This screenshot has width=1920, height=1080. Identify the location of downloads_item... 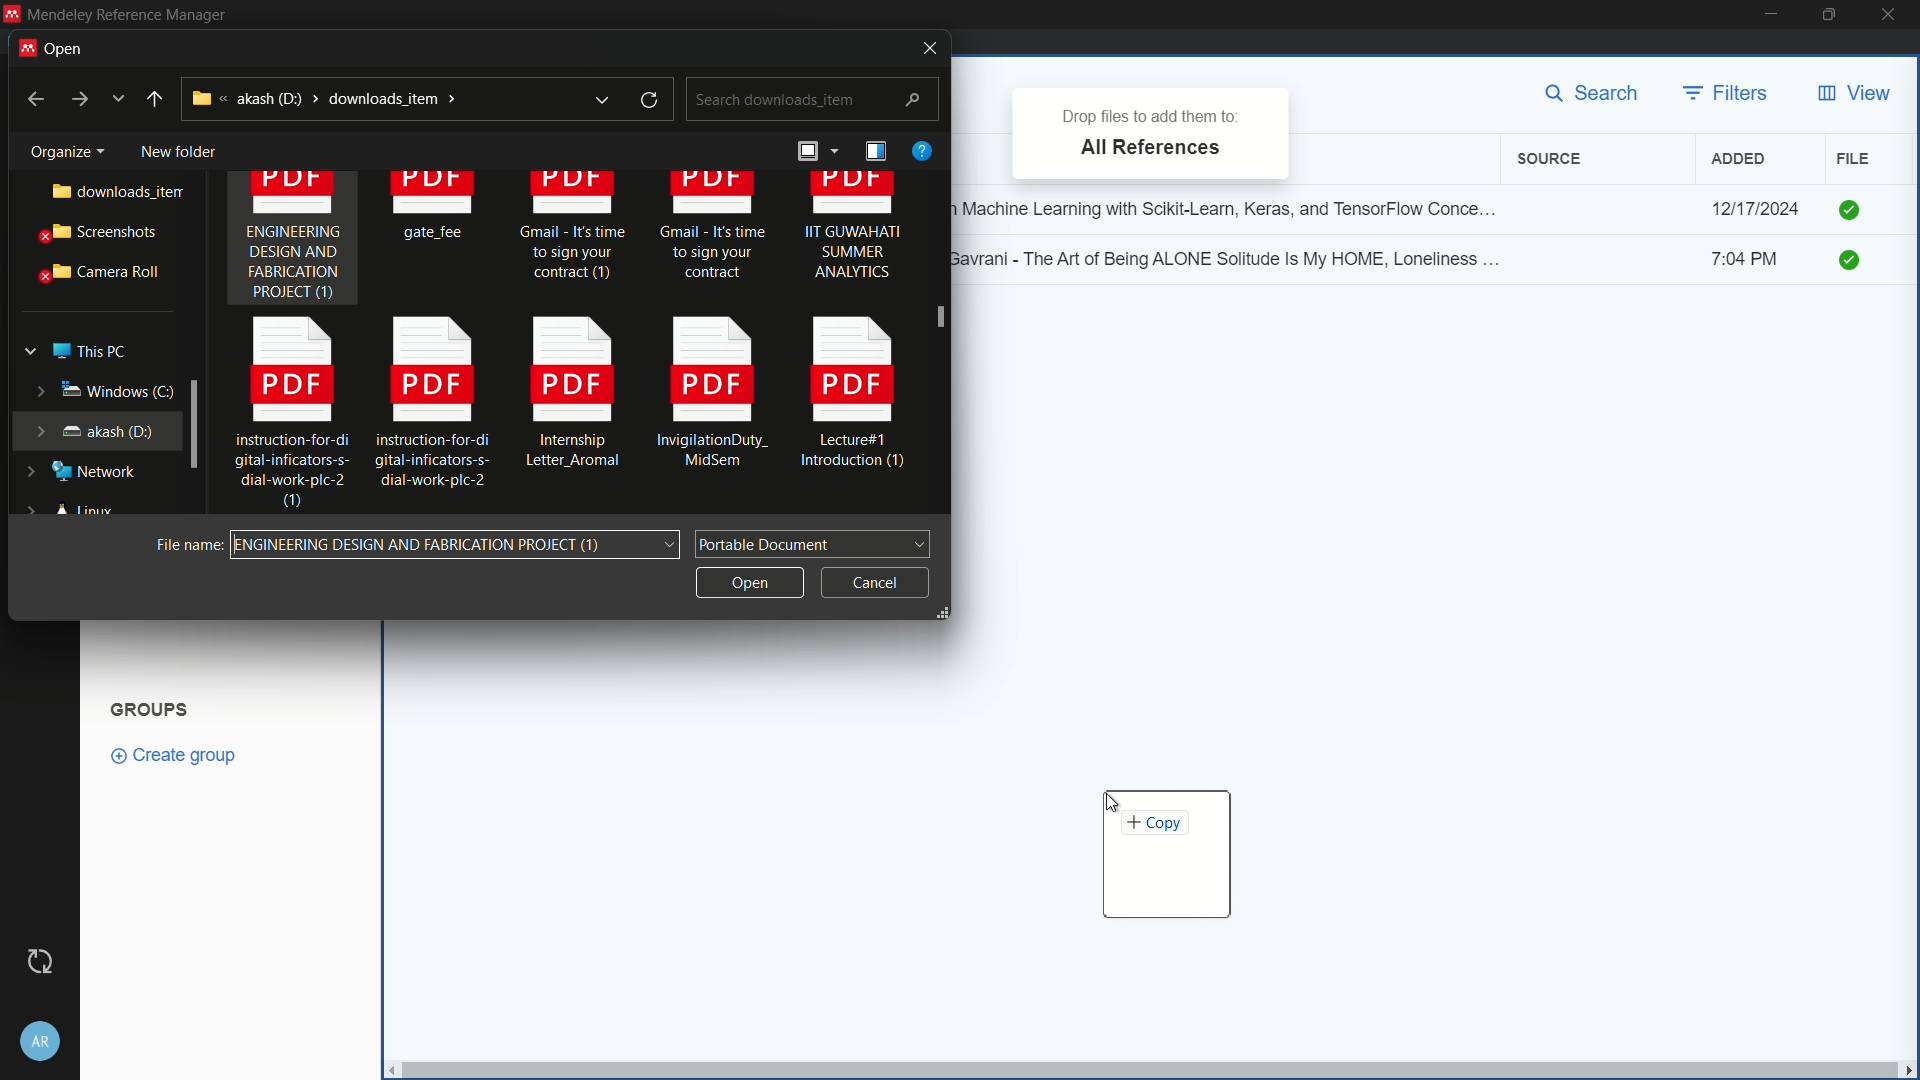
(102, 192).